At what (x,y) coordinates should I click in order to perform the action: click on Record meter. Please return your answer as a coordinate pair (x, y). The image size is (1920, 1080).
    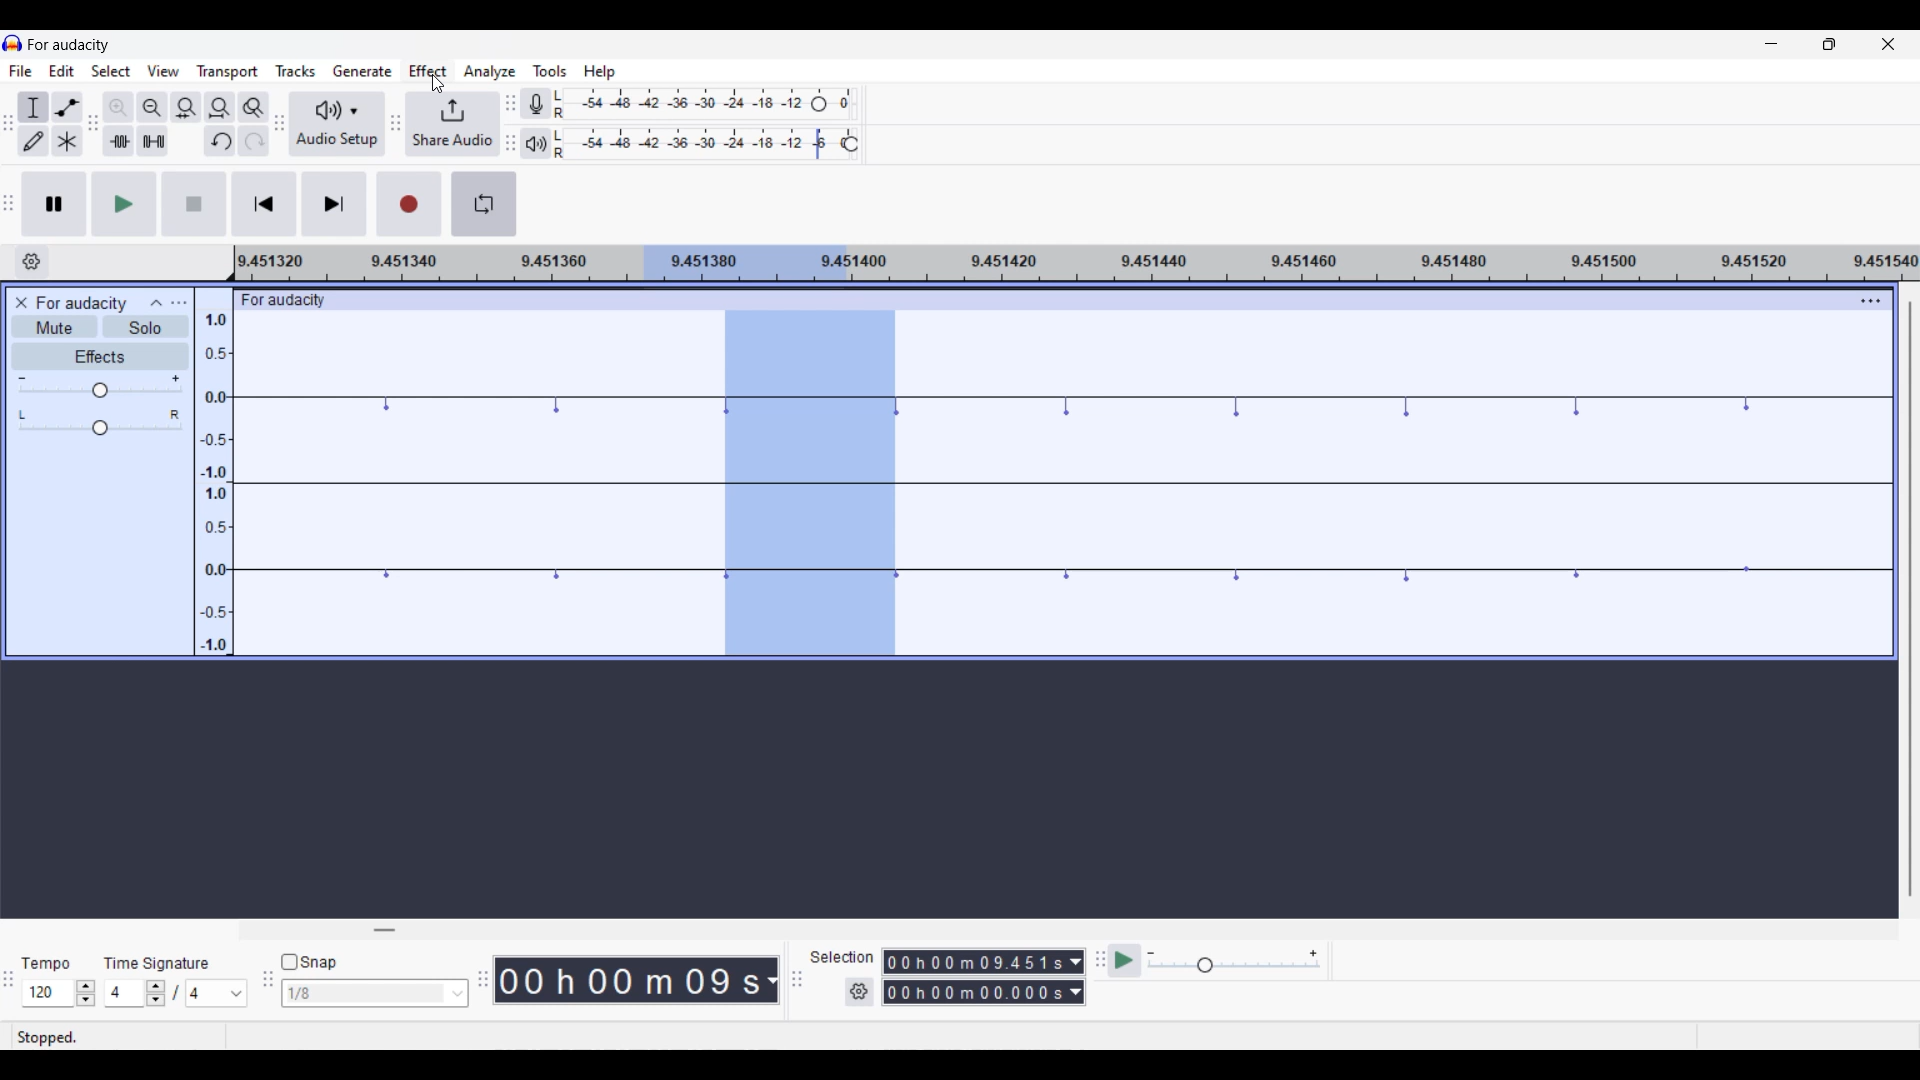
    Looking at the image, I should click on (535, 104).